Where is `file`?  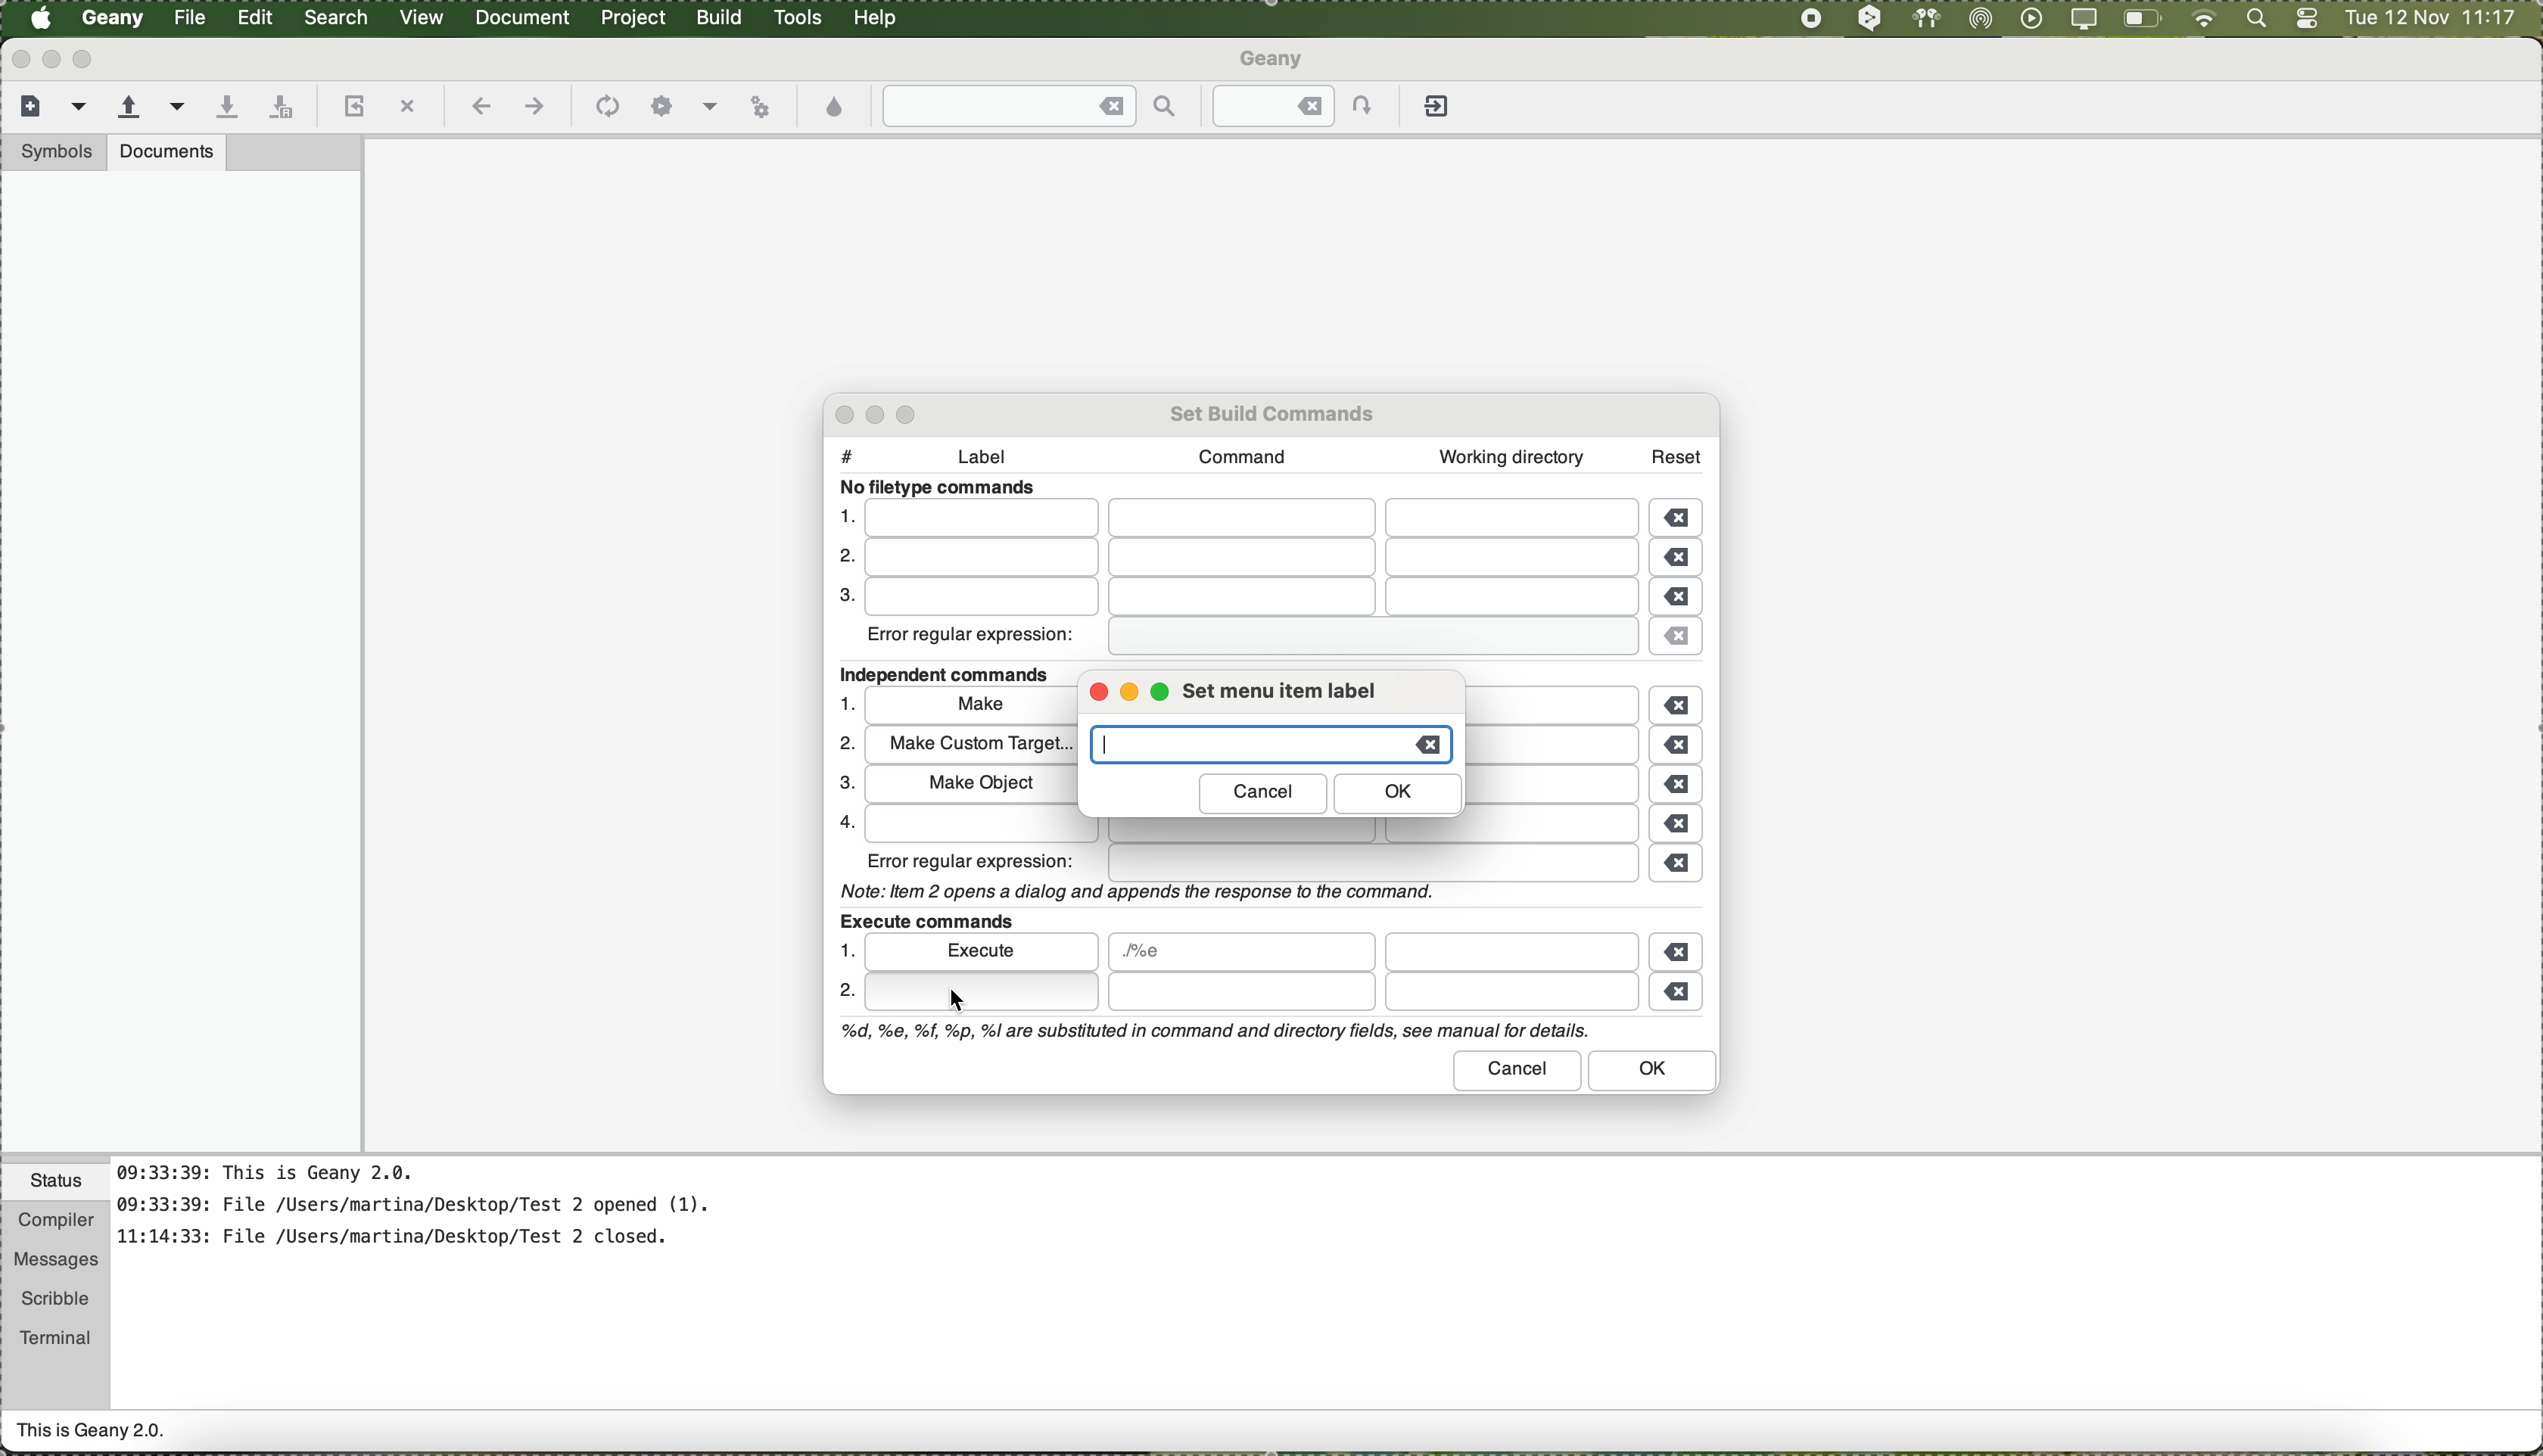 file is located at coordinates (1370, 993).